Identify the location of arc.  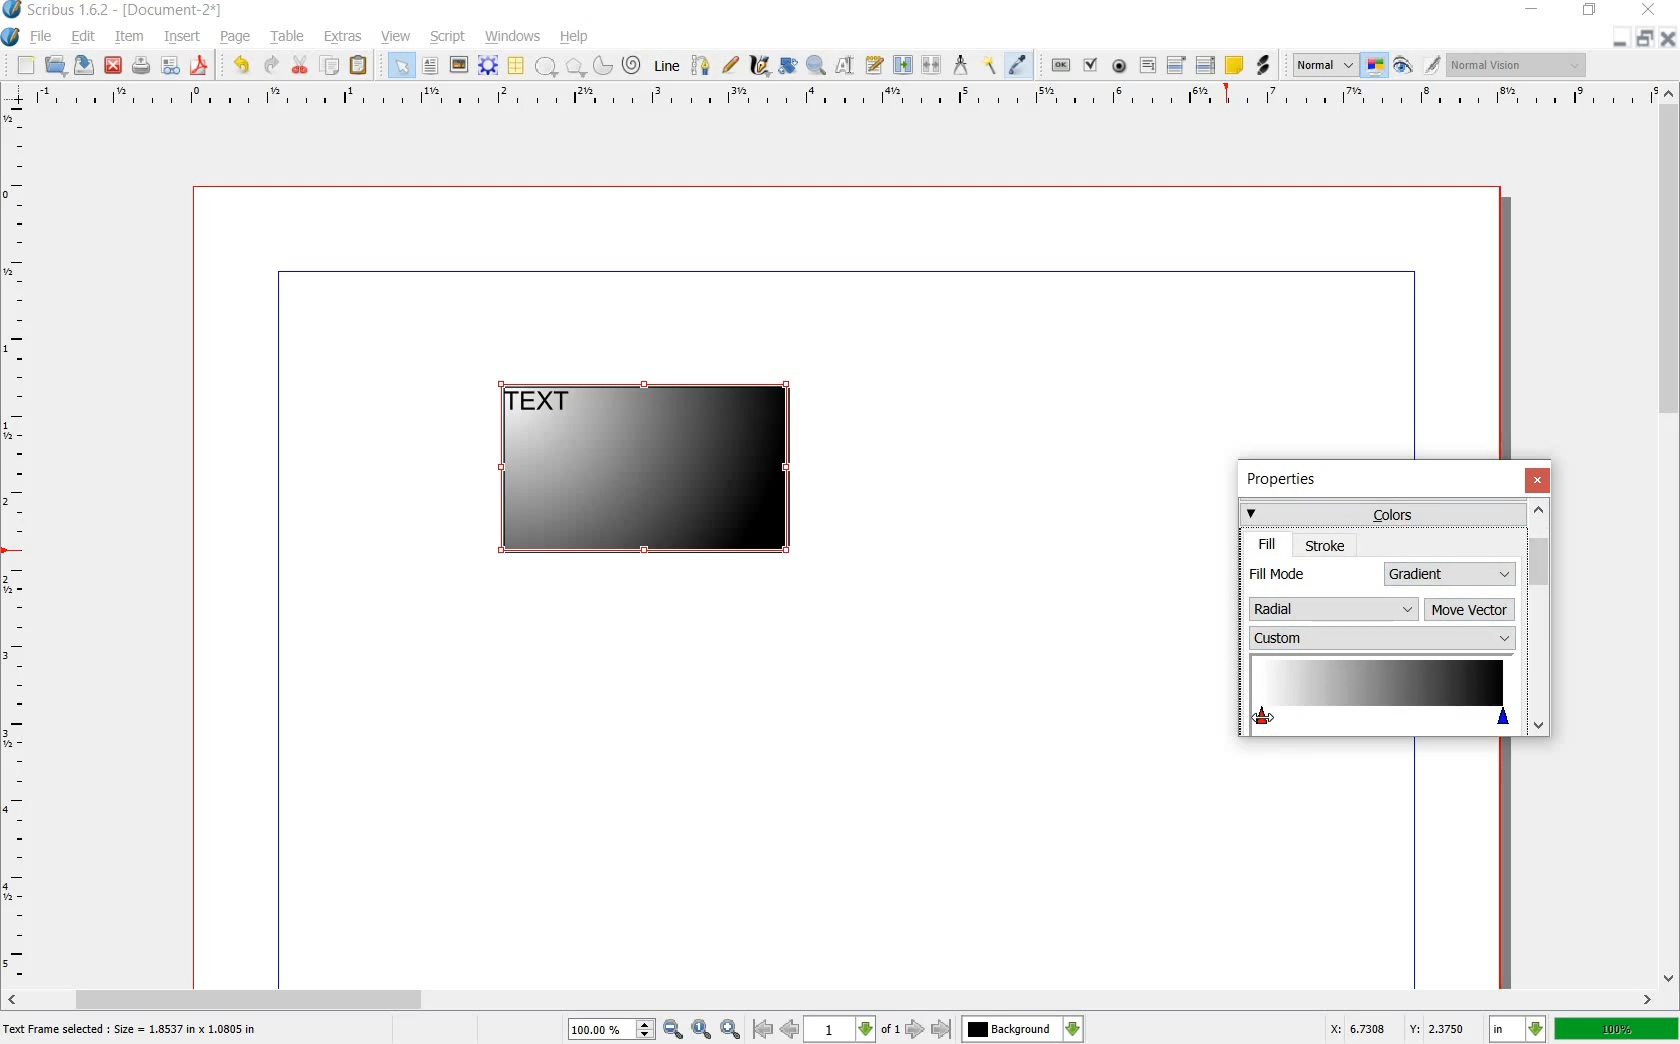
(601, 64).